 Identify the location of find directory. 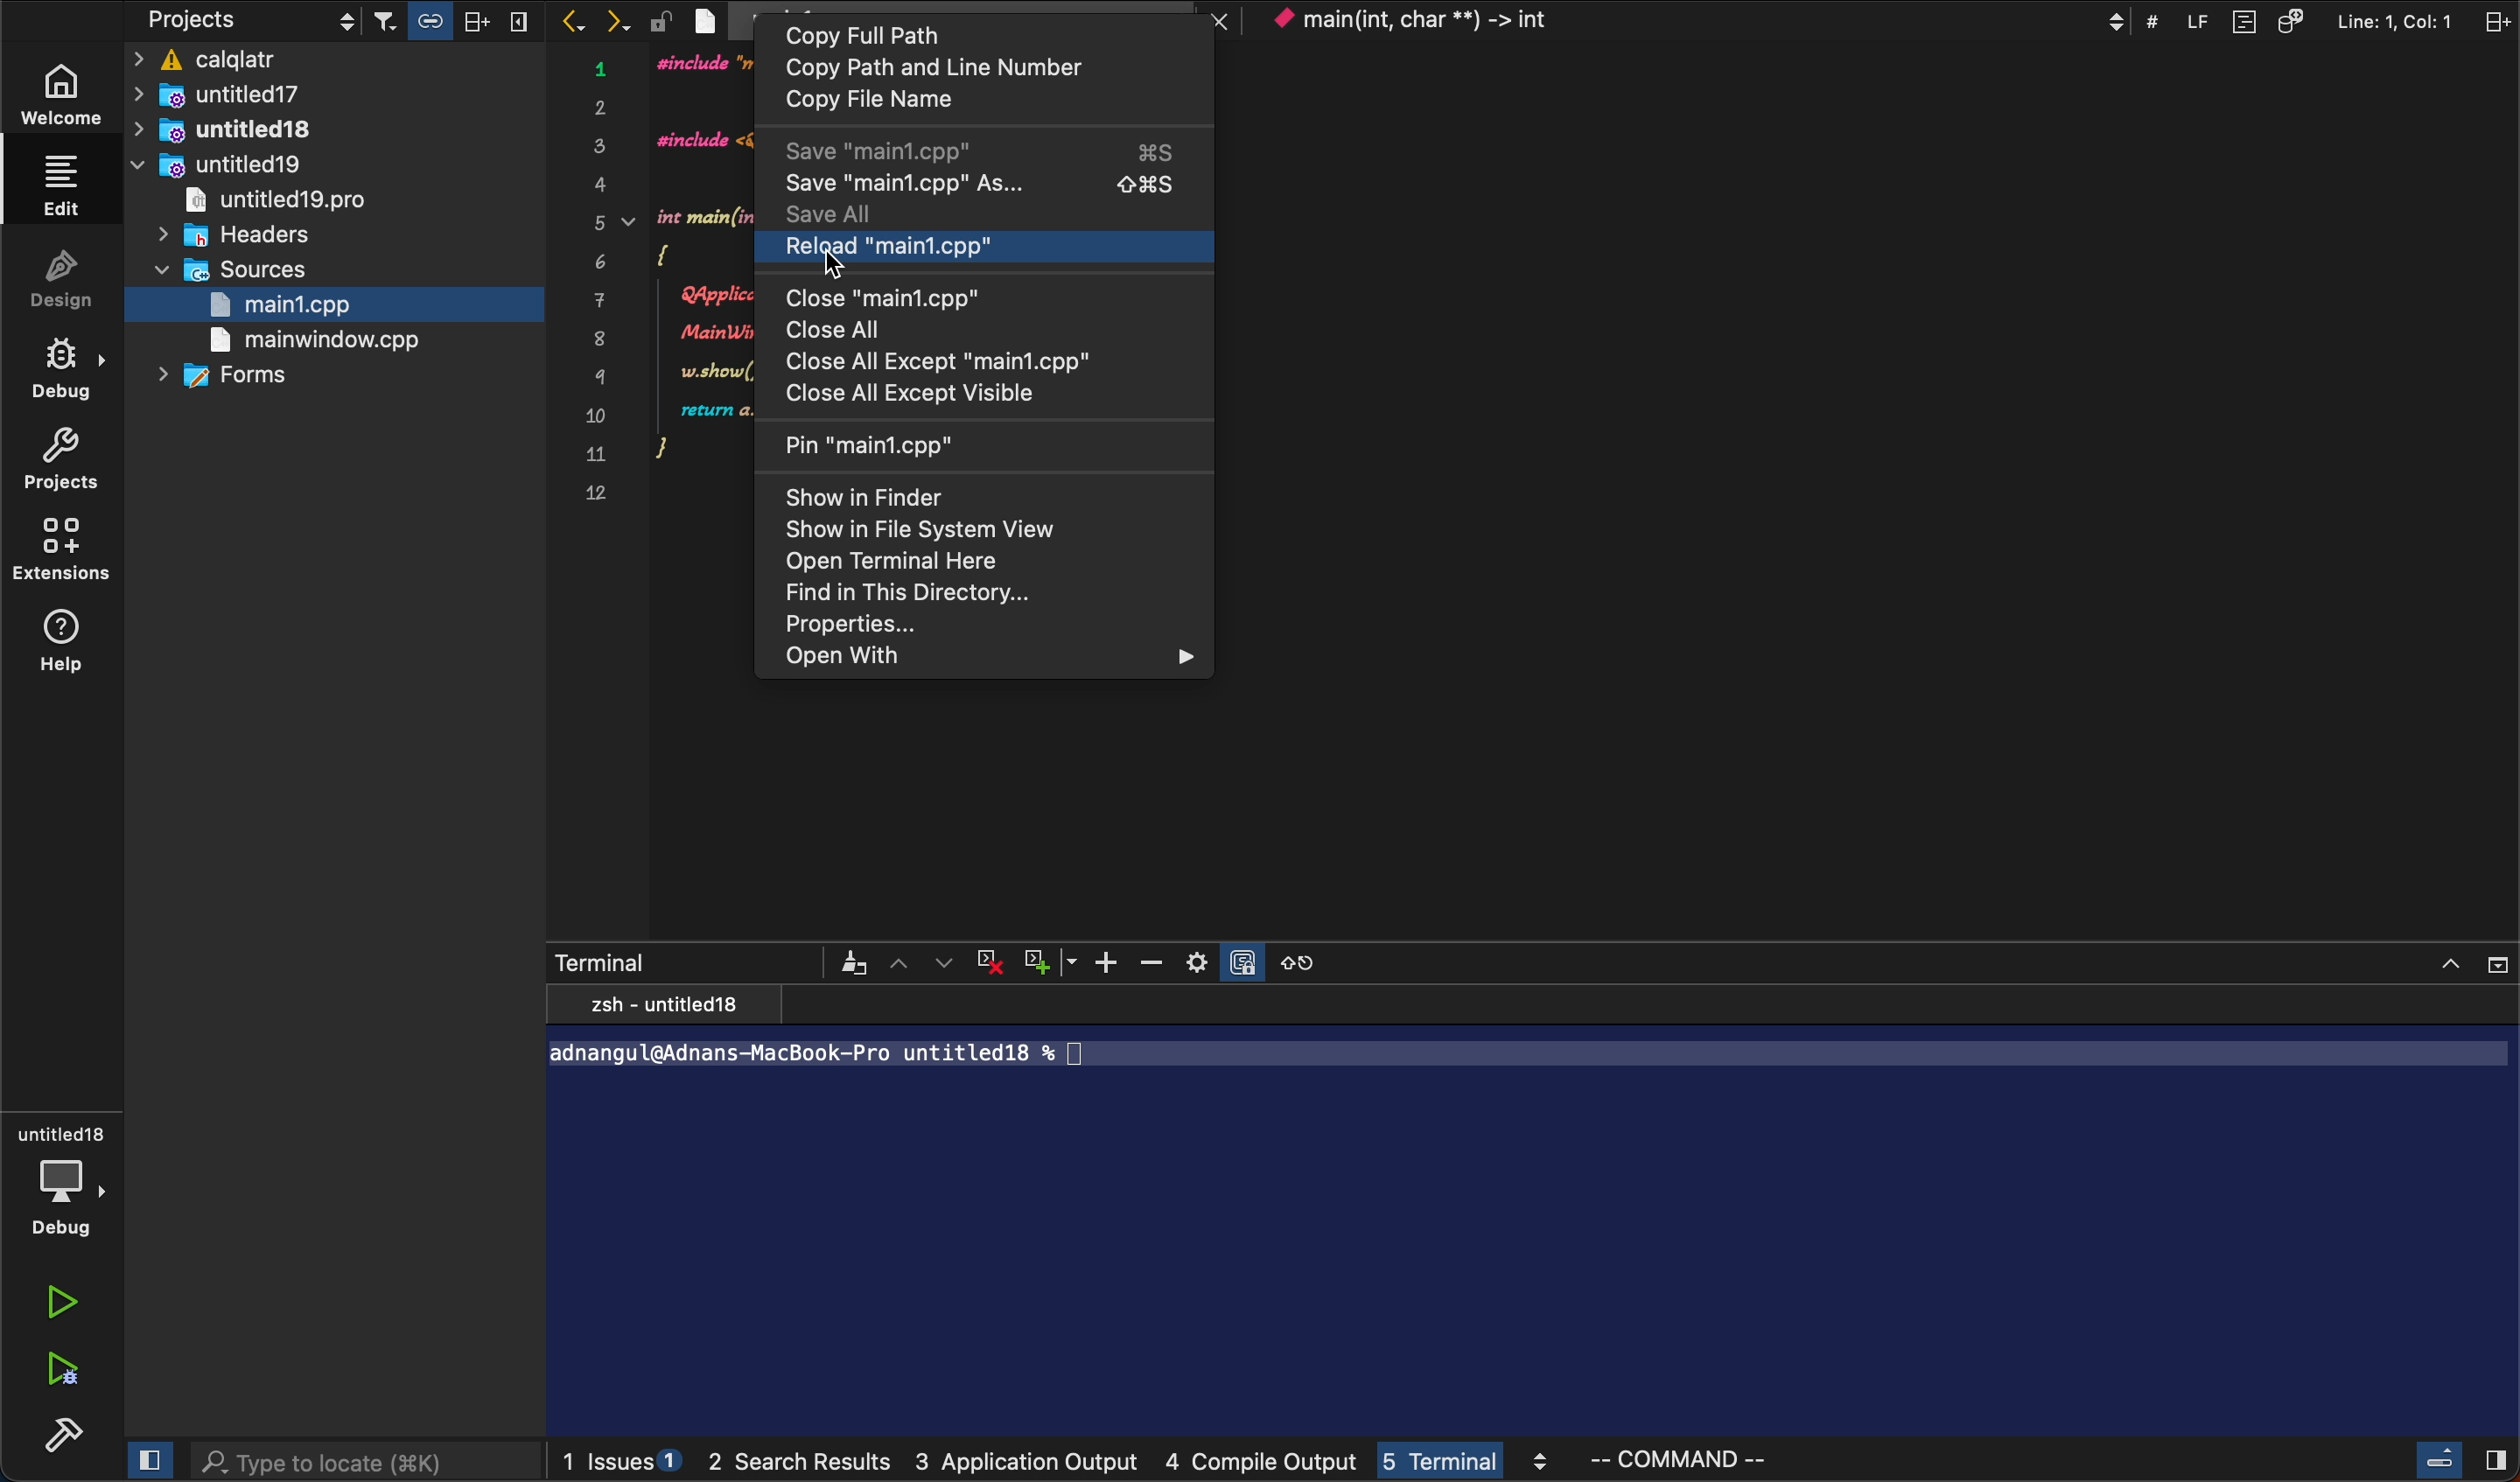
(913, 595).